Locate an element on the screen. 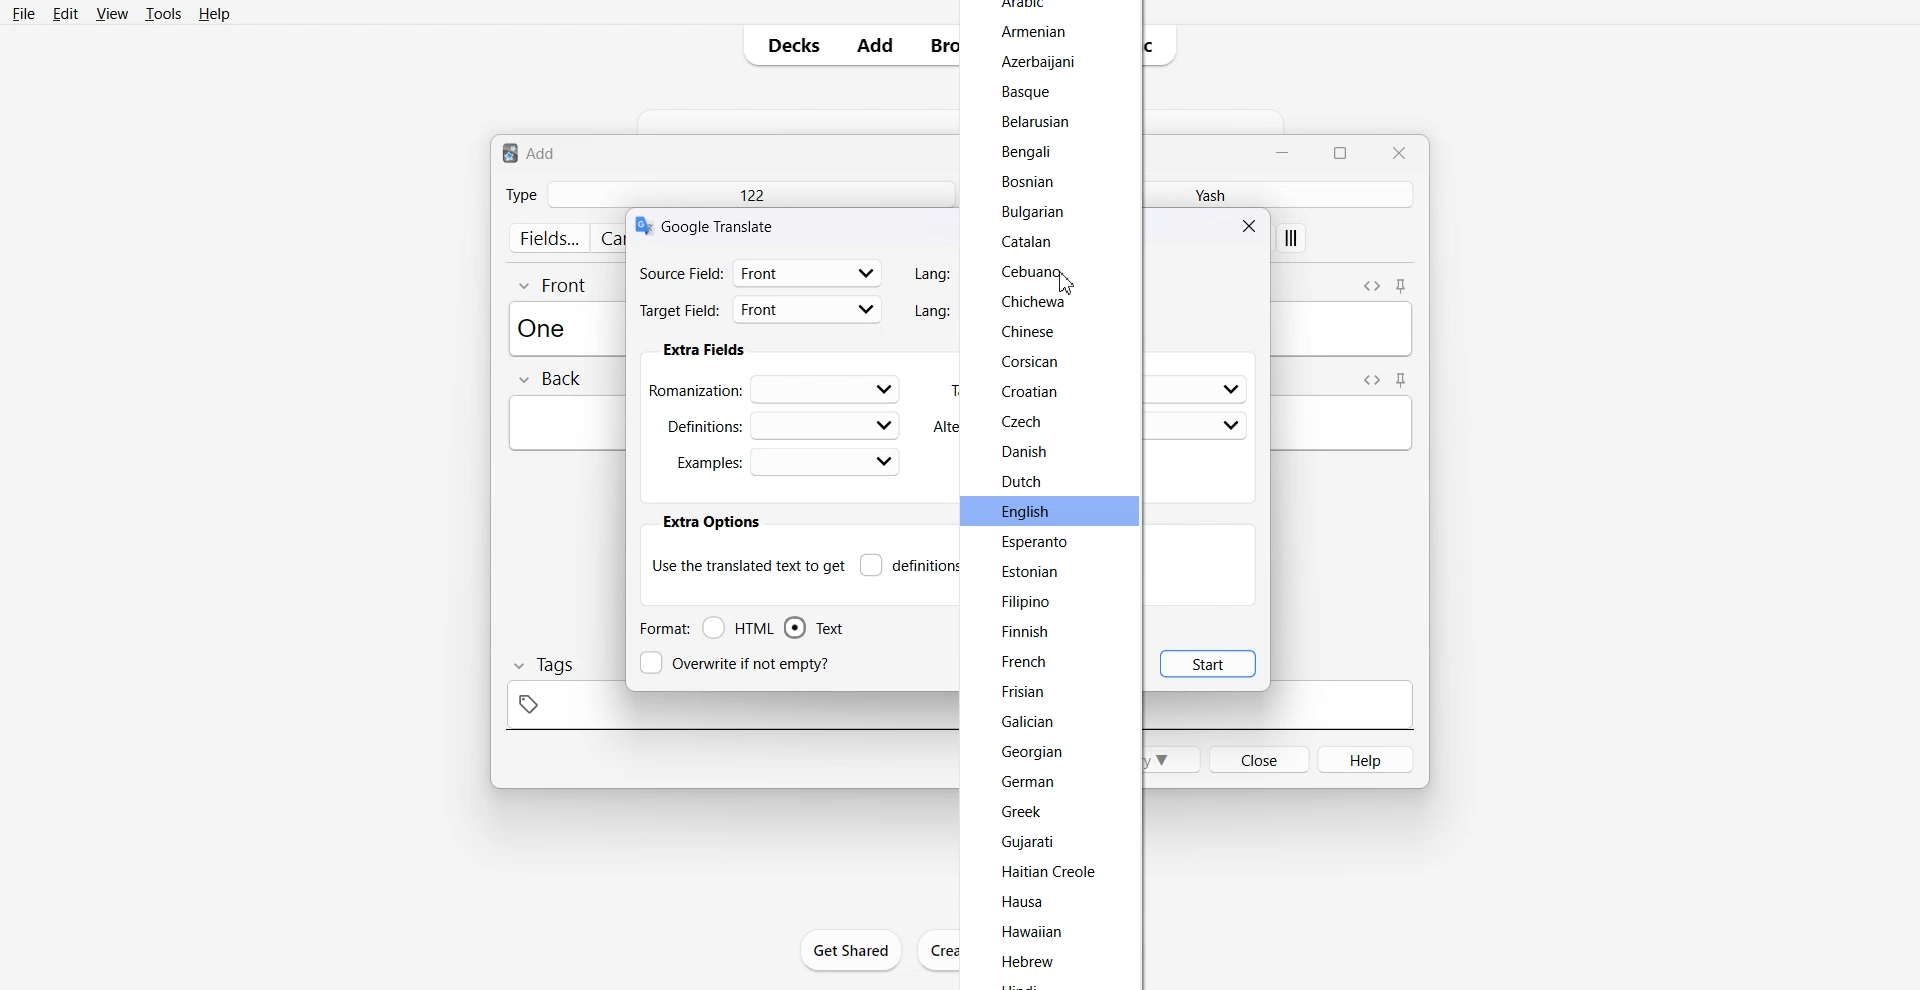  ‘Georgian is located at coordinates (1034, 753).